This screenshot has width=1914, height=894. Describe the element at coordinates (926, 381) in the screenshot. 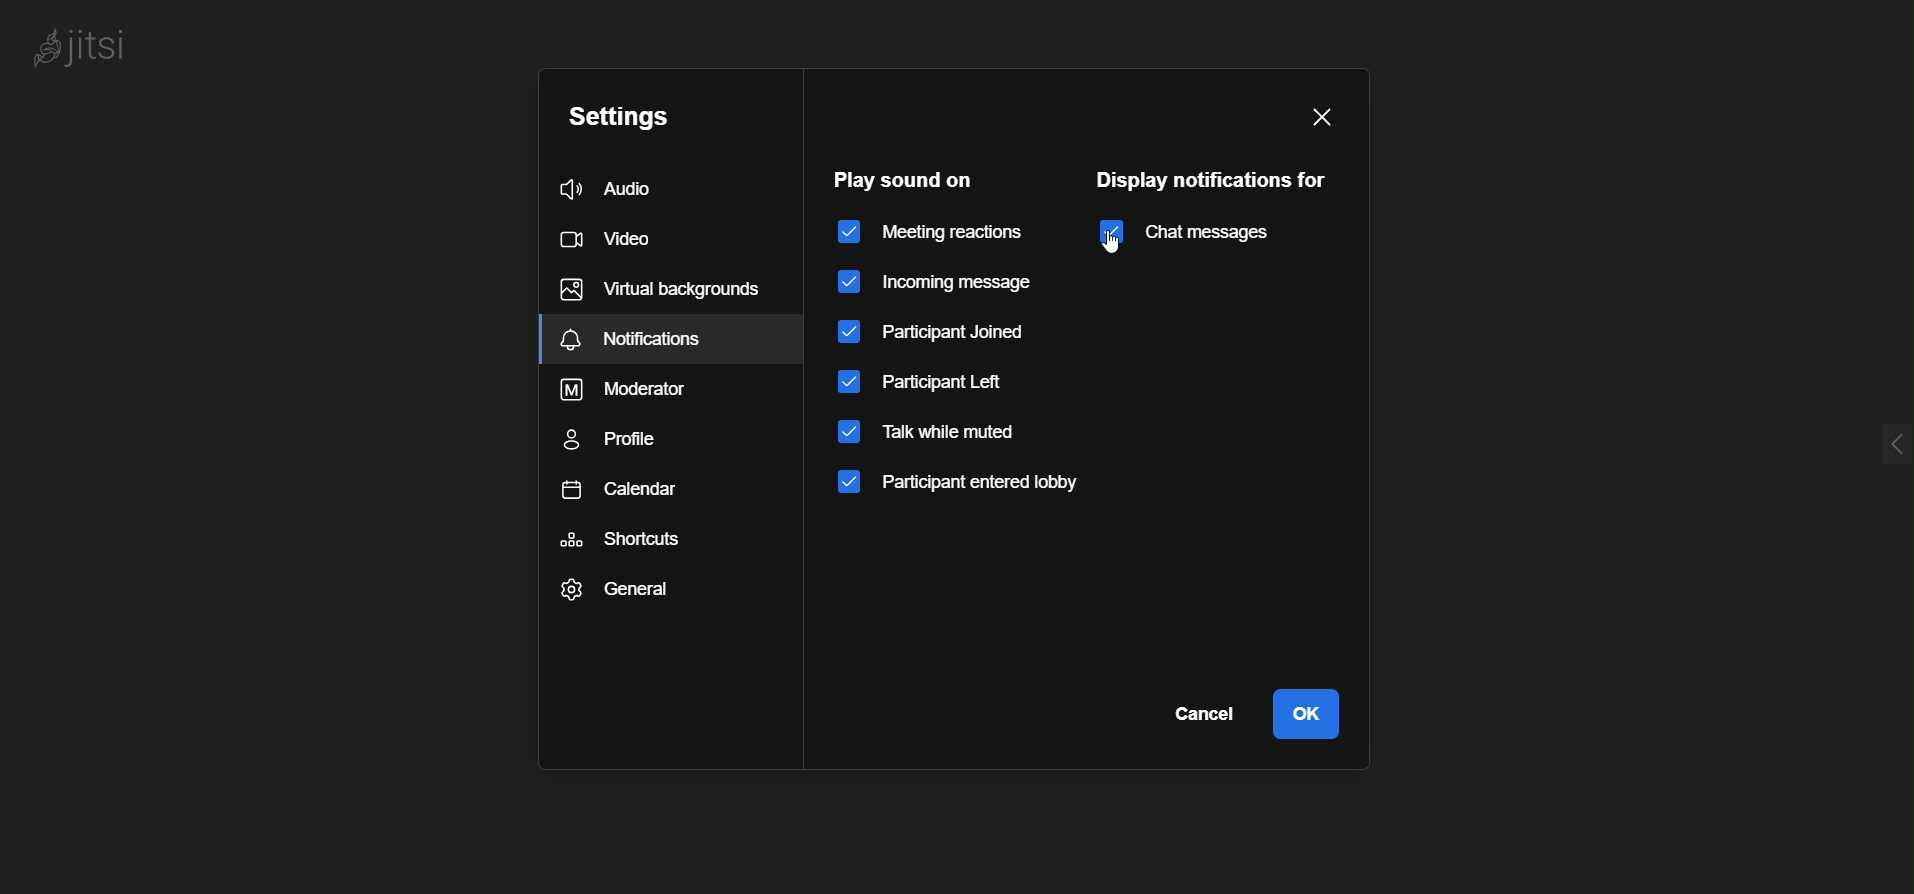

I see `participant left` at that location.